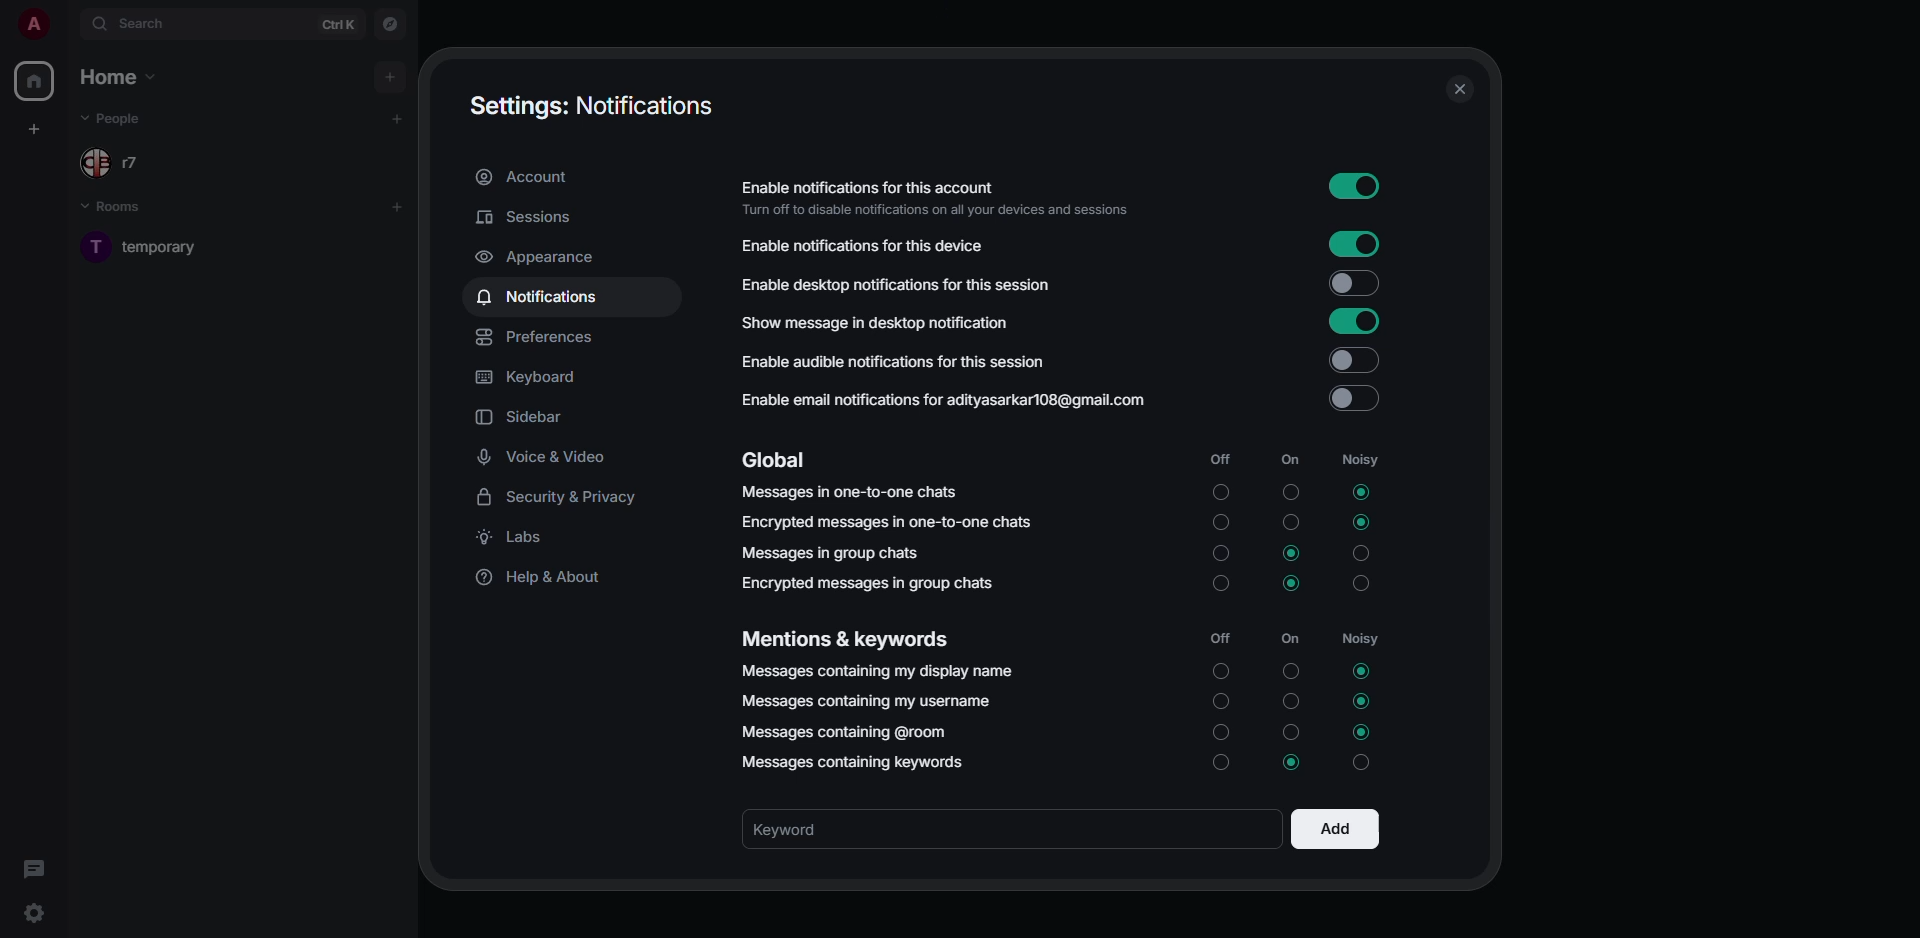  I want to click on turn off, so click(1289, 671).